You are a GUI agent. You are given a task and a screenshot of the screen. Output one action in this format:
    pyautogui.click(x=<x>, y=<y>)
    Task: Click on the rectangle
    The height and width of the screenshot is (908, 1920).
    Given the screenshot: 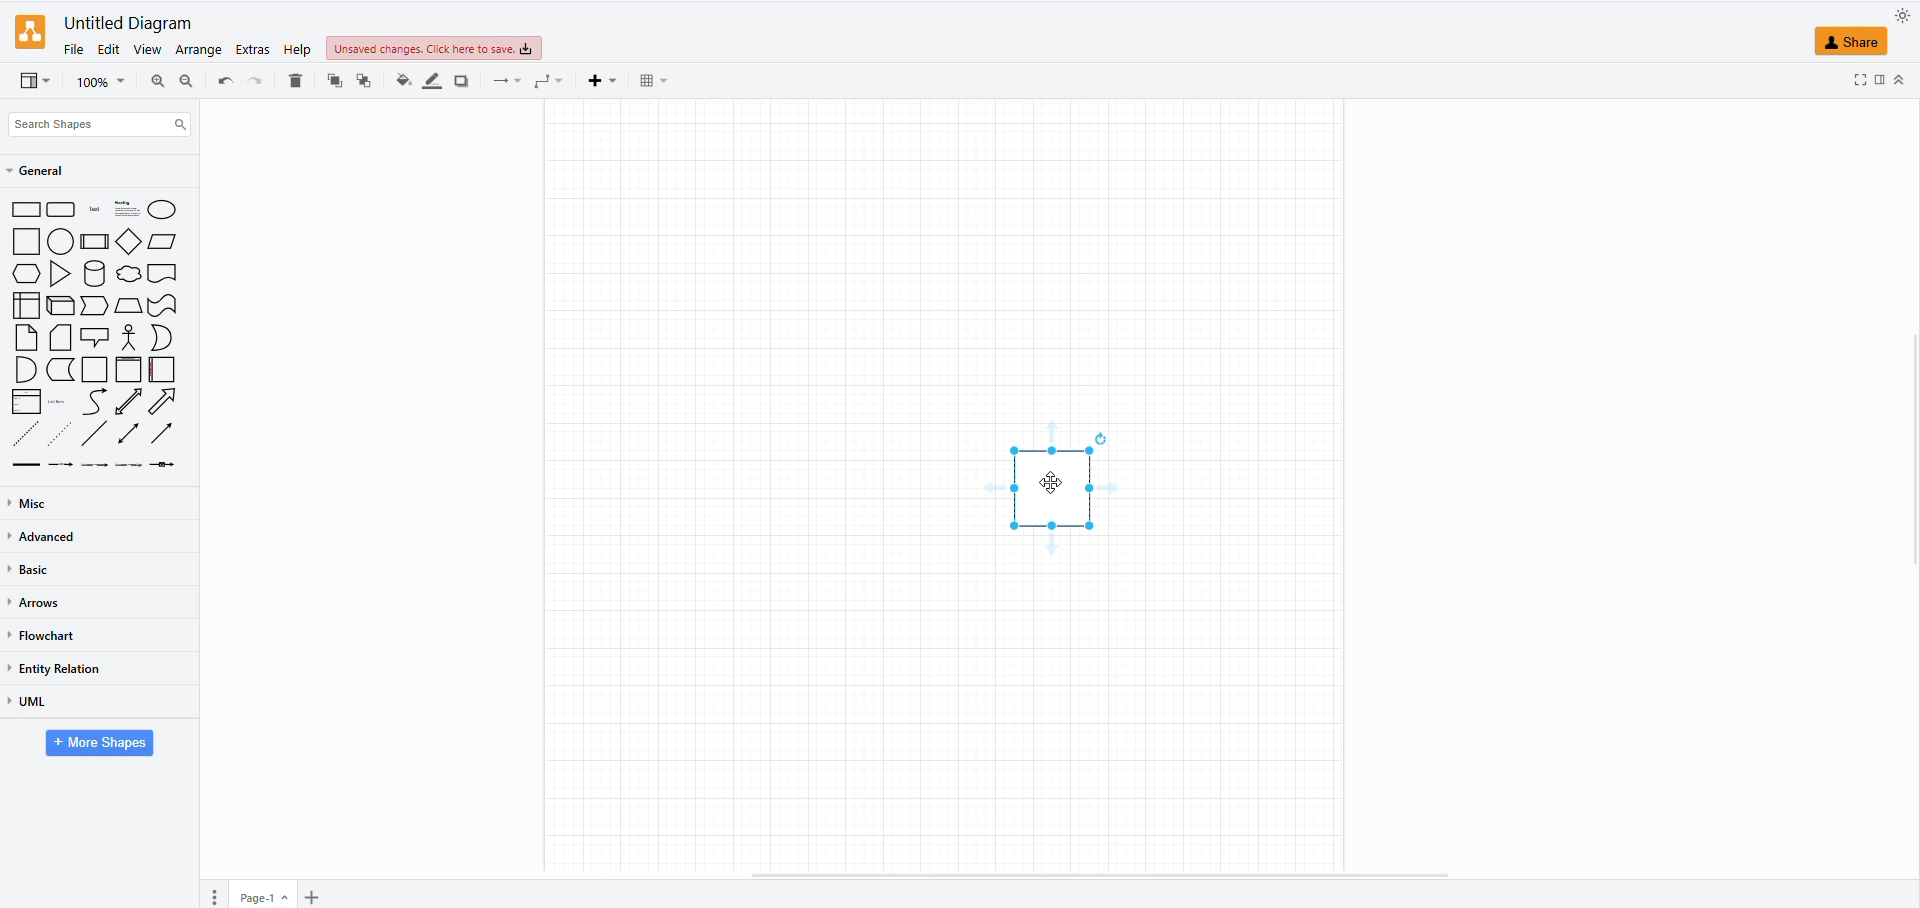 What is the action you would take?
    pyautogui.click(x=26, y=211)
    